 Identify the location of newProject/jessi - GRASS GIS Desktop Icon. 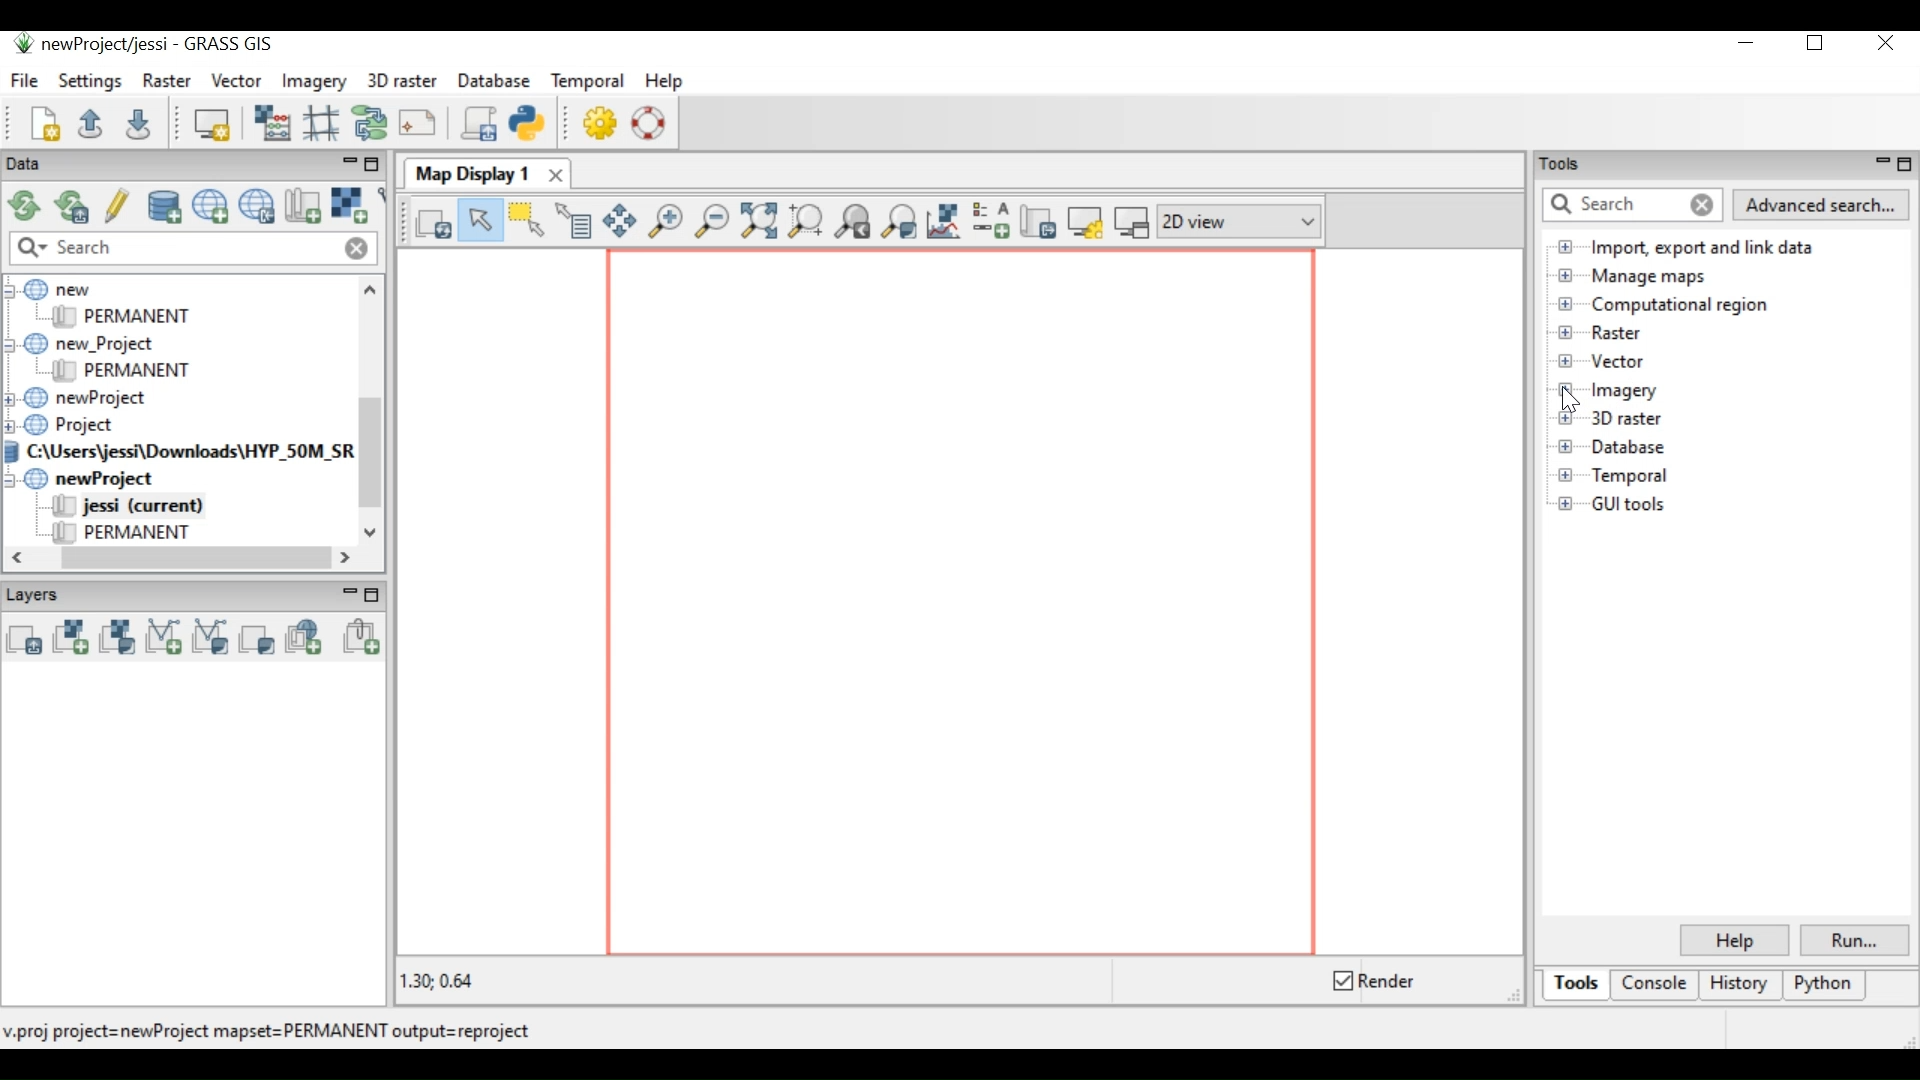
(146, 42).